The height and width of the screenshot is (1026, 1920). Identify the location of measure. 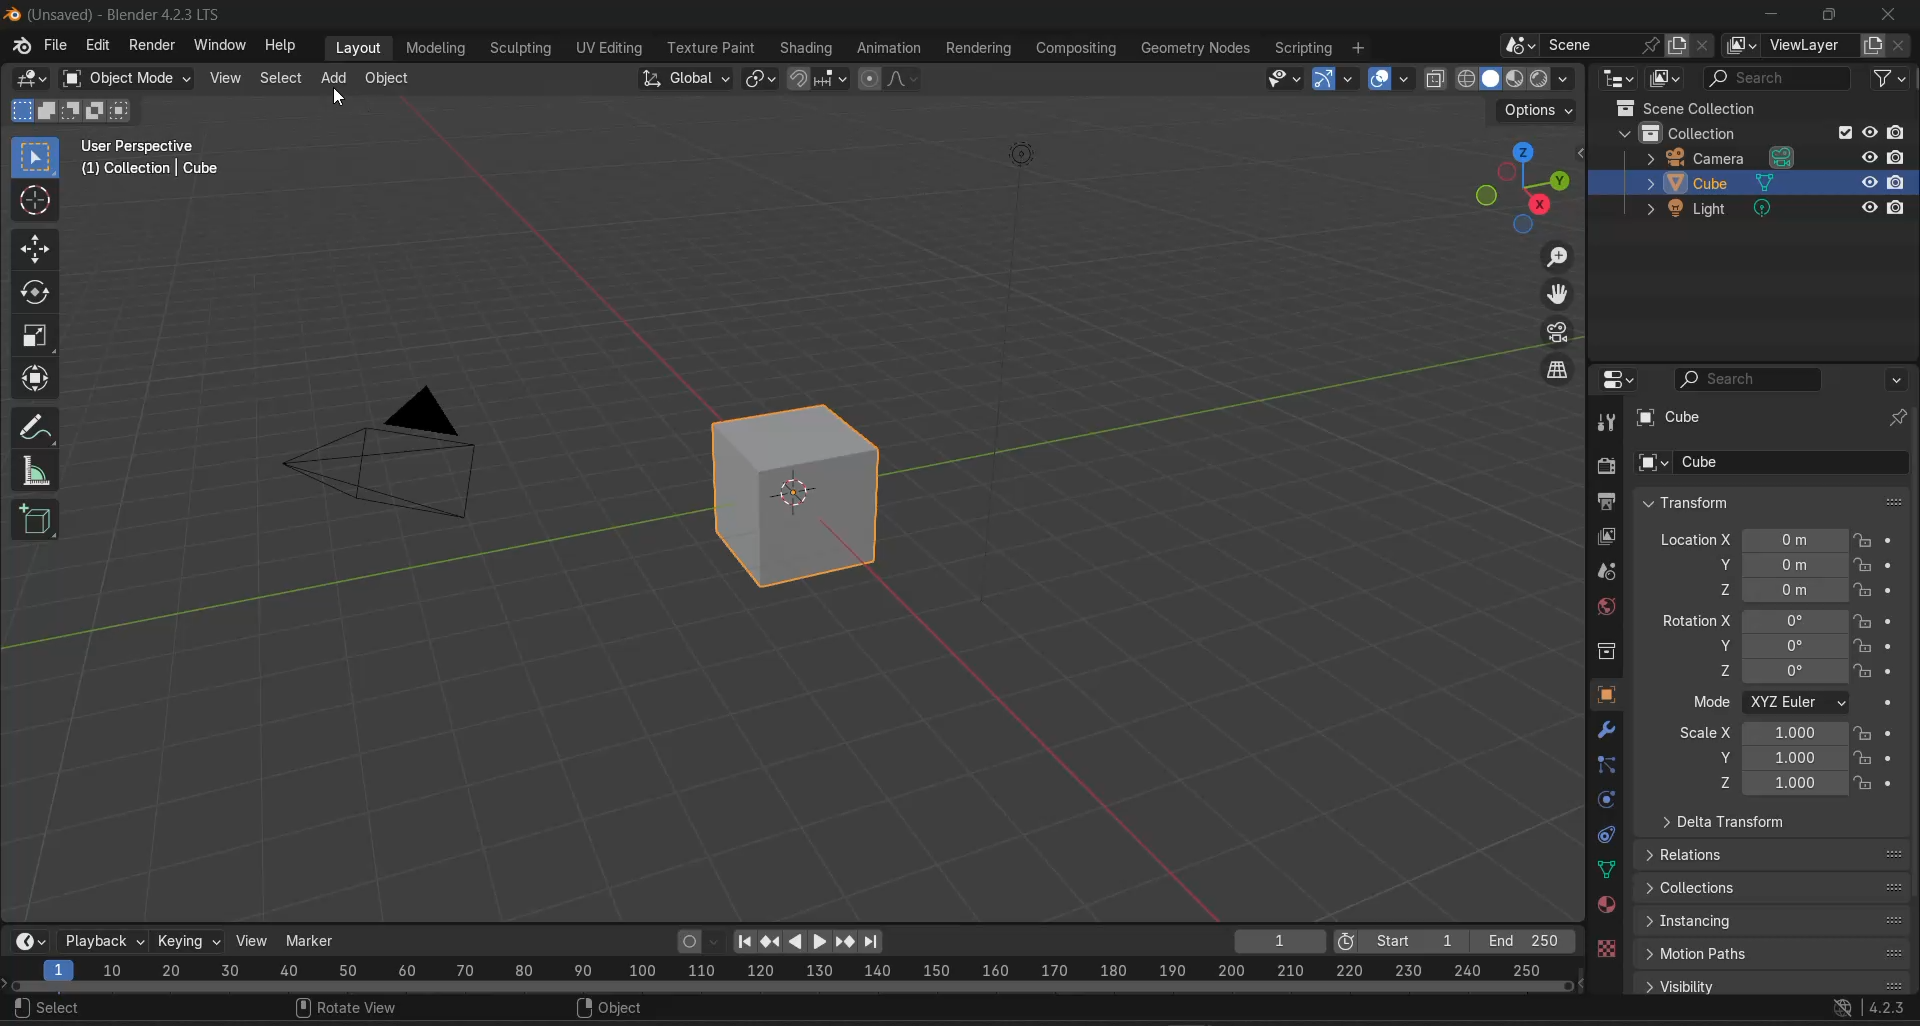
(40, 475).